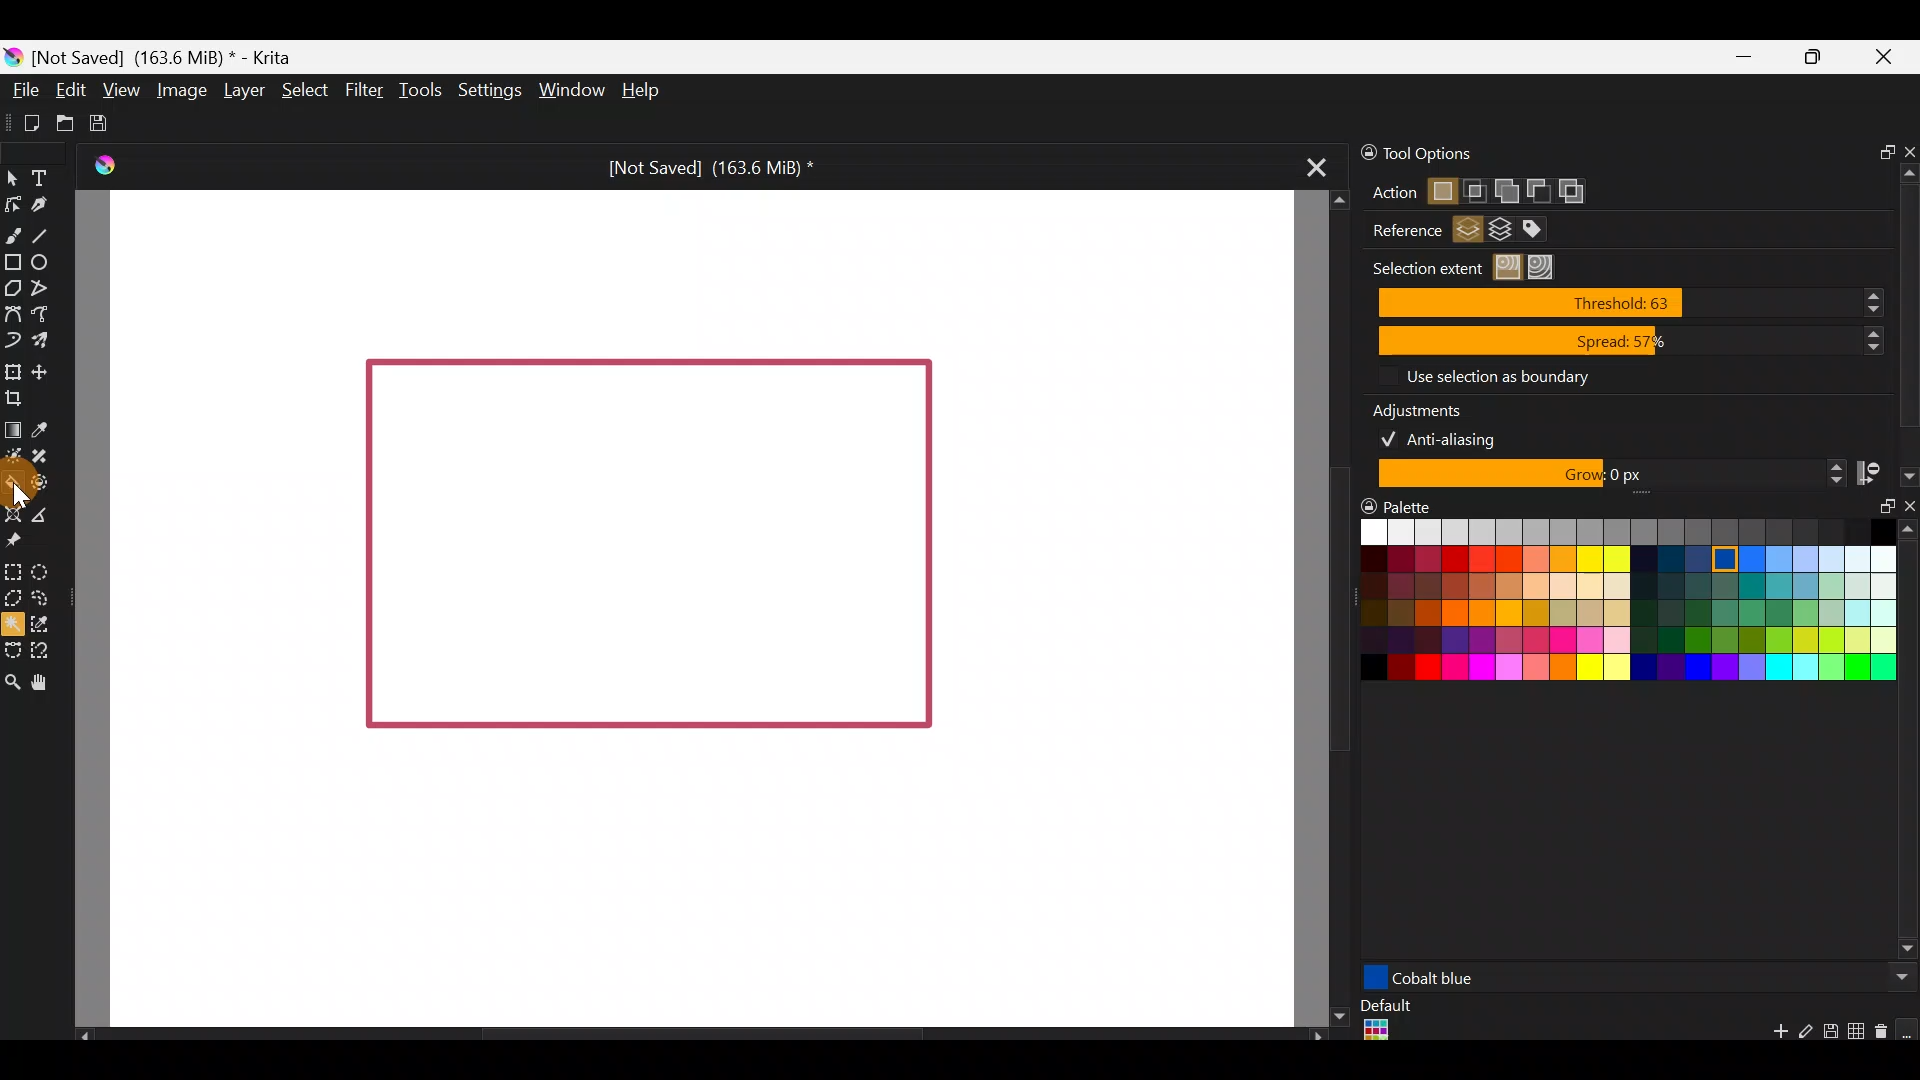 The image size is (1920, 1080). What do you see at coordinates (1908, 743) in the screenshot?
I see `Scroll bar` at bounding box center [1908, 743].